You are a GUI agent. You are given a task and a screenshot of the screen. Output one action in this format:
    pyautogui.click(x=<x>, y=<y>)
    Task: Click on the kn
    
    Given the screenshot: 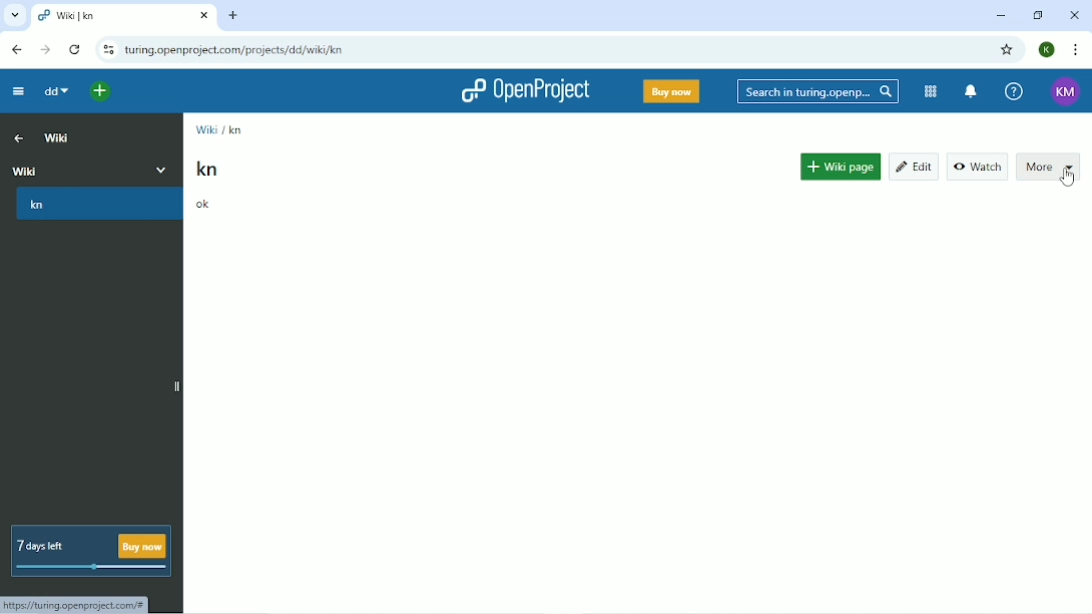 What is the action you would take?
    pyautogui.click(x=234, y=130)
    